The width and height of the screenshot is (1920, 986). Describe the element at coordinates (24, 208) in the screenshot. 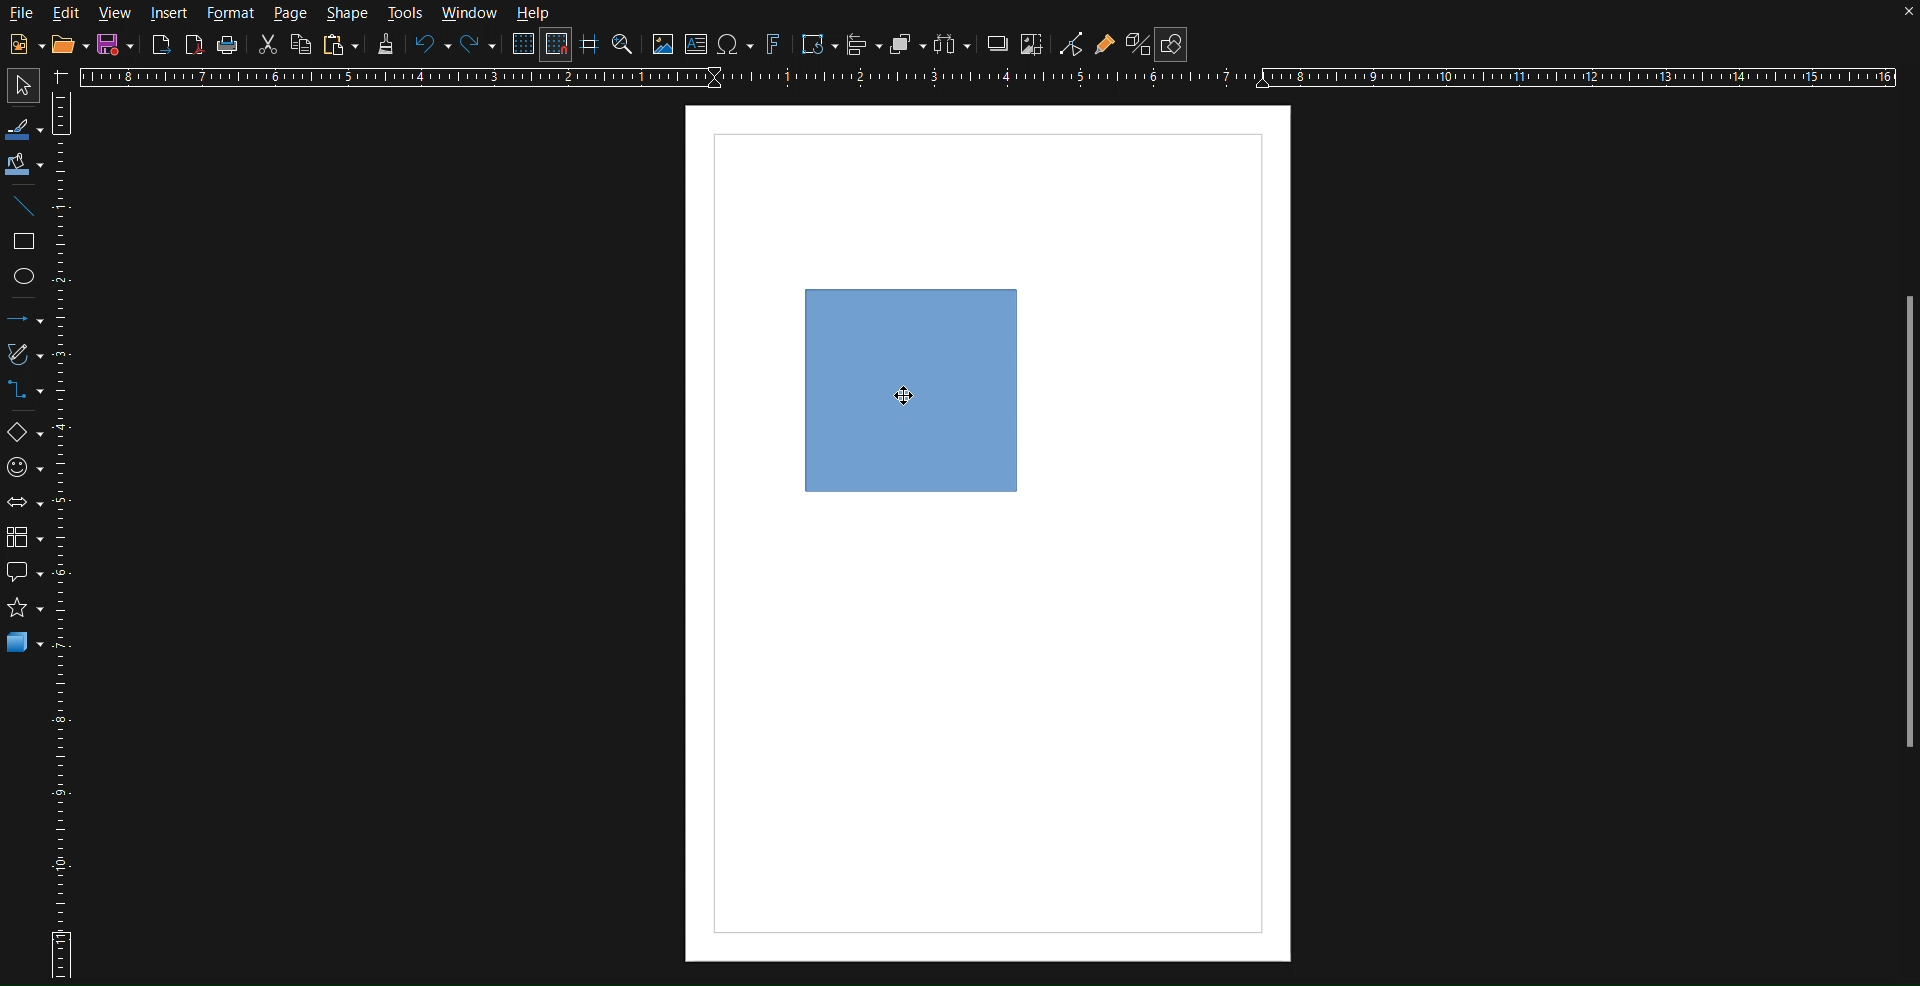

I see `Line` at that location.